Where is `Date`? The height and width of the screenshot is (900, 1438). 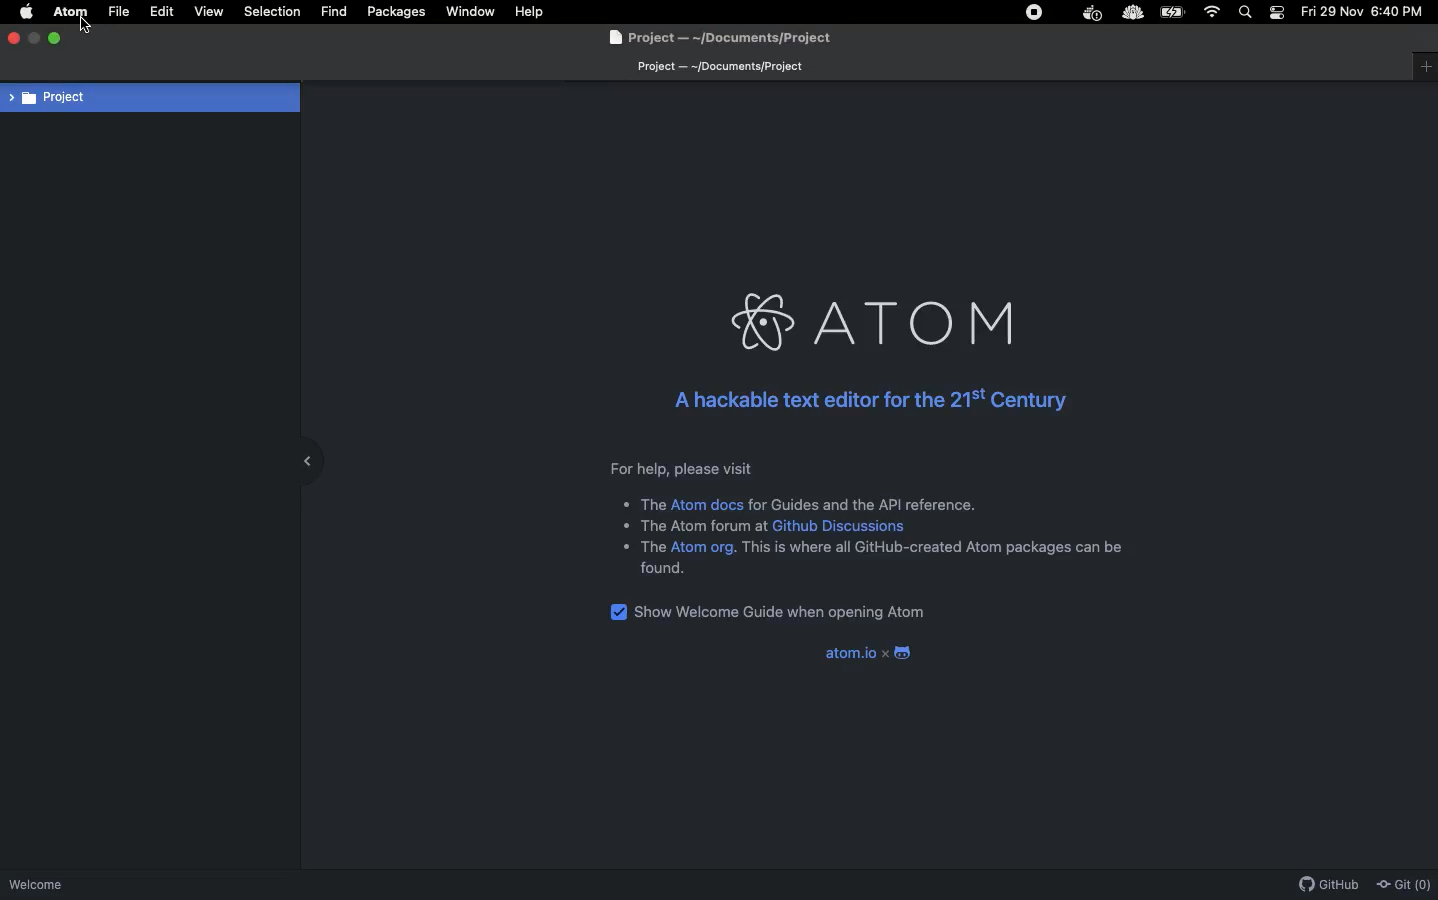
Date is located at coordinates (1332, 12).